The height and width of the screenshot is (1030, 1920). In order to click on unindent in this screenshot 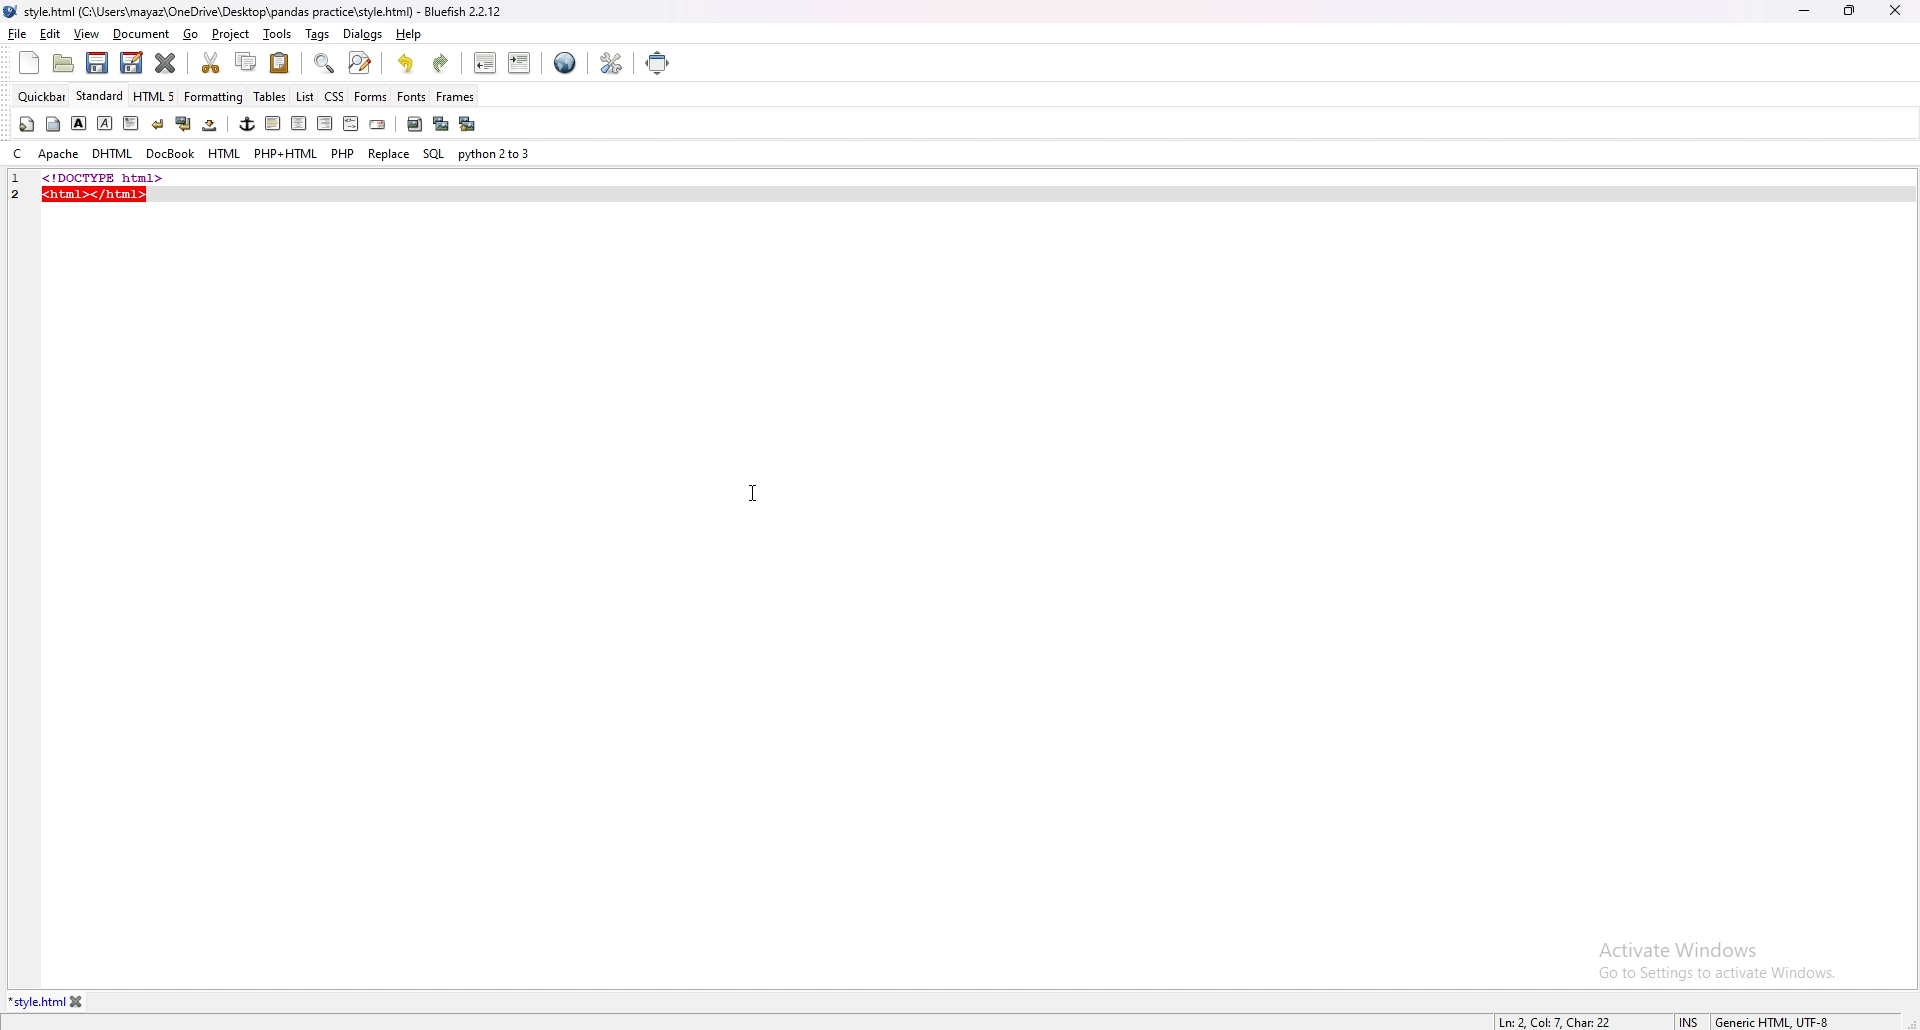, I will do `click(486, 63)`.